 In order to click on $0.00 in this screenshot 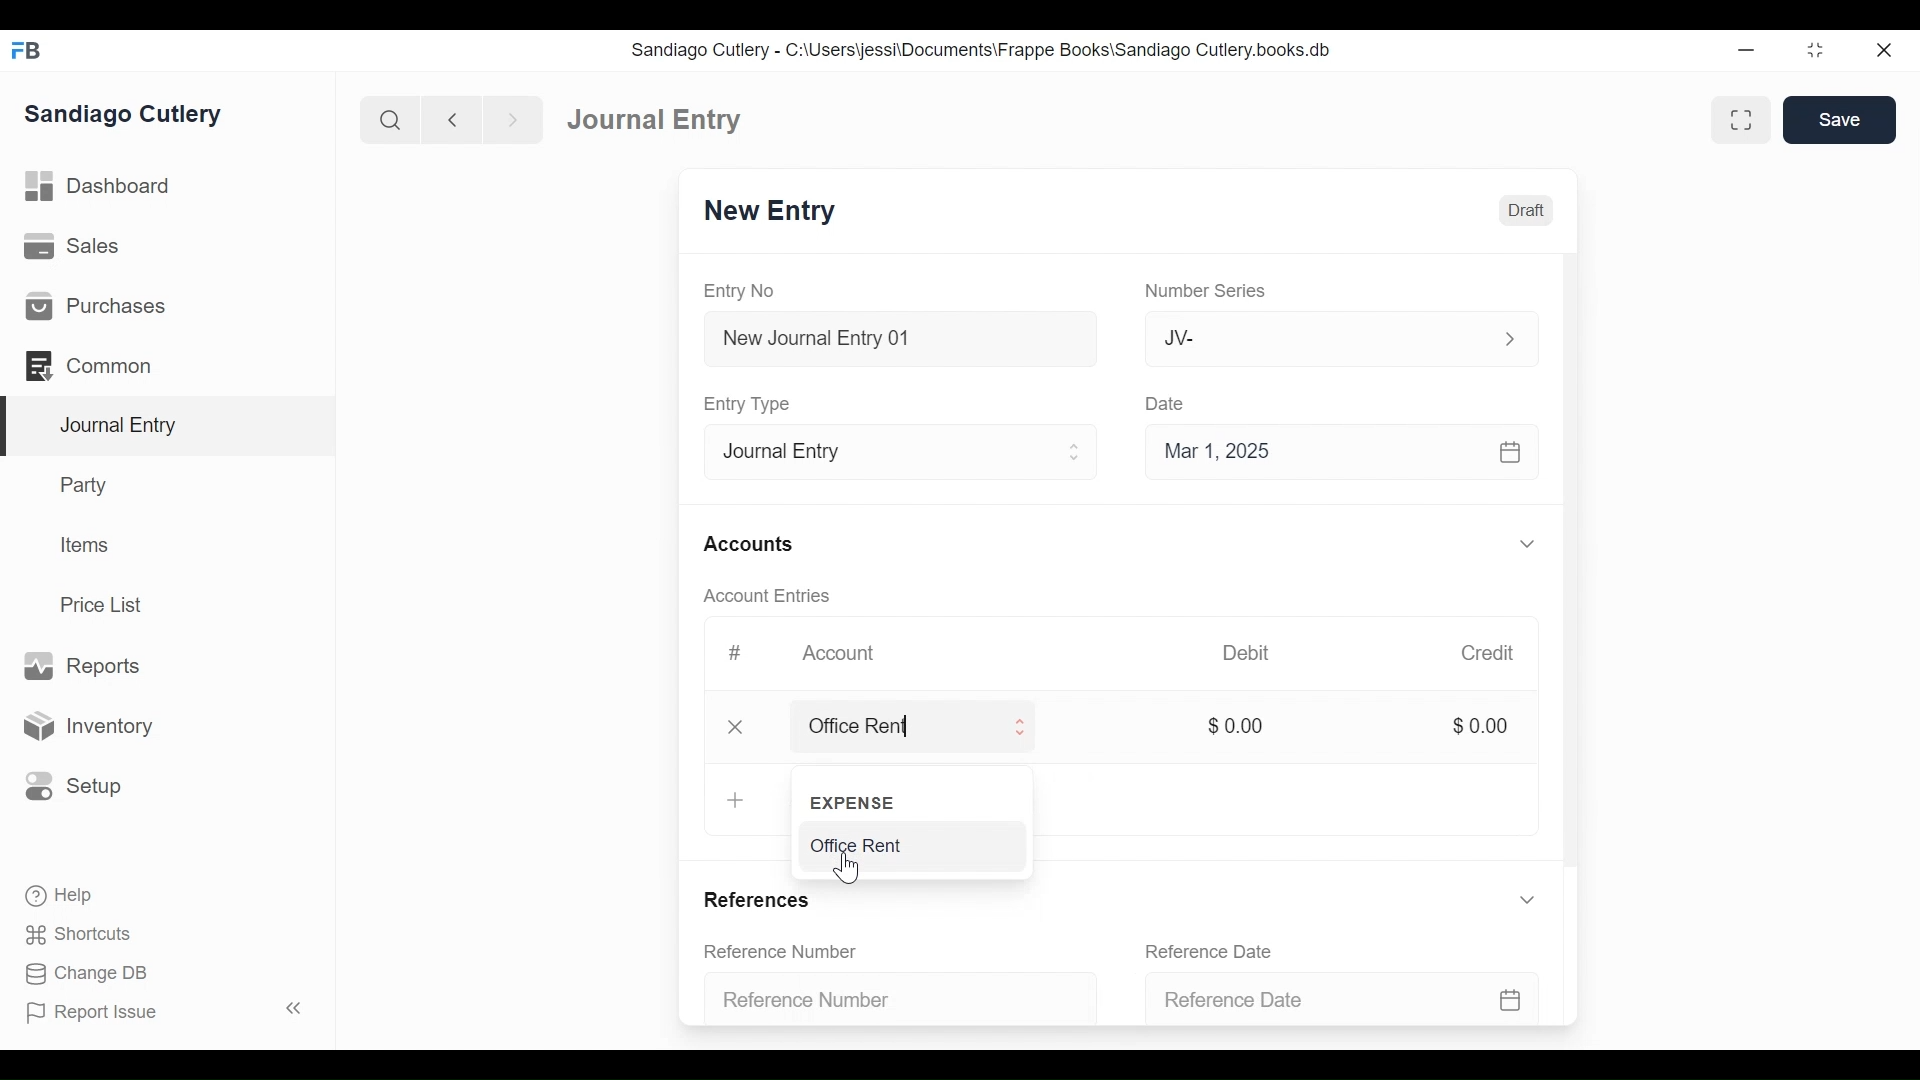, I will do `click(1236, 725)`.